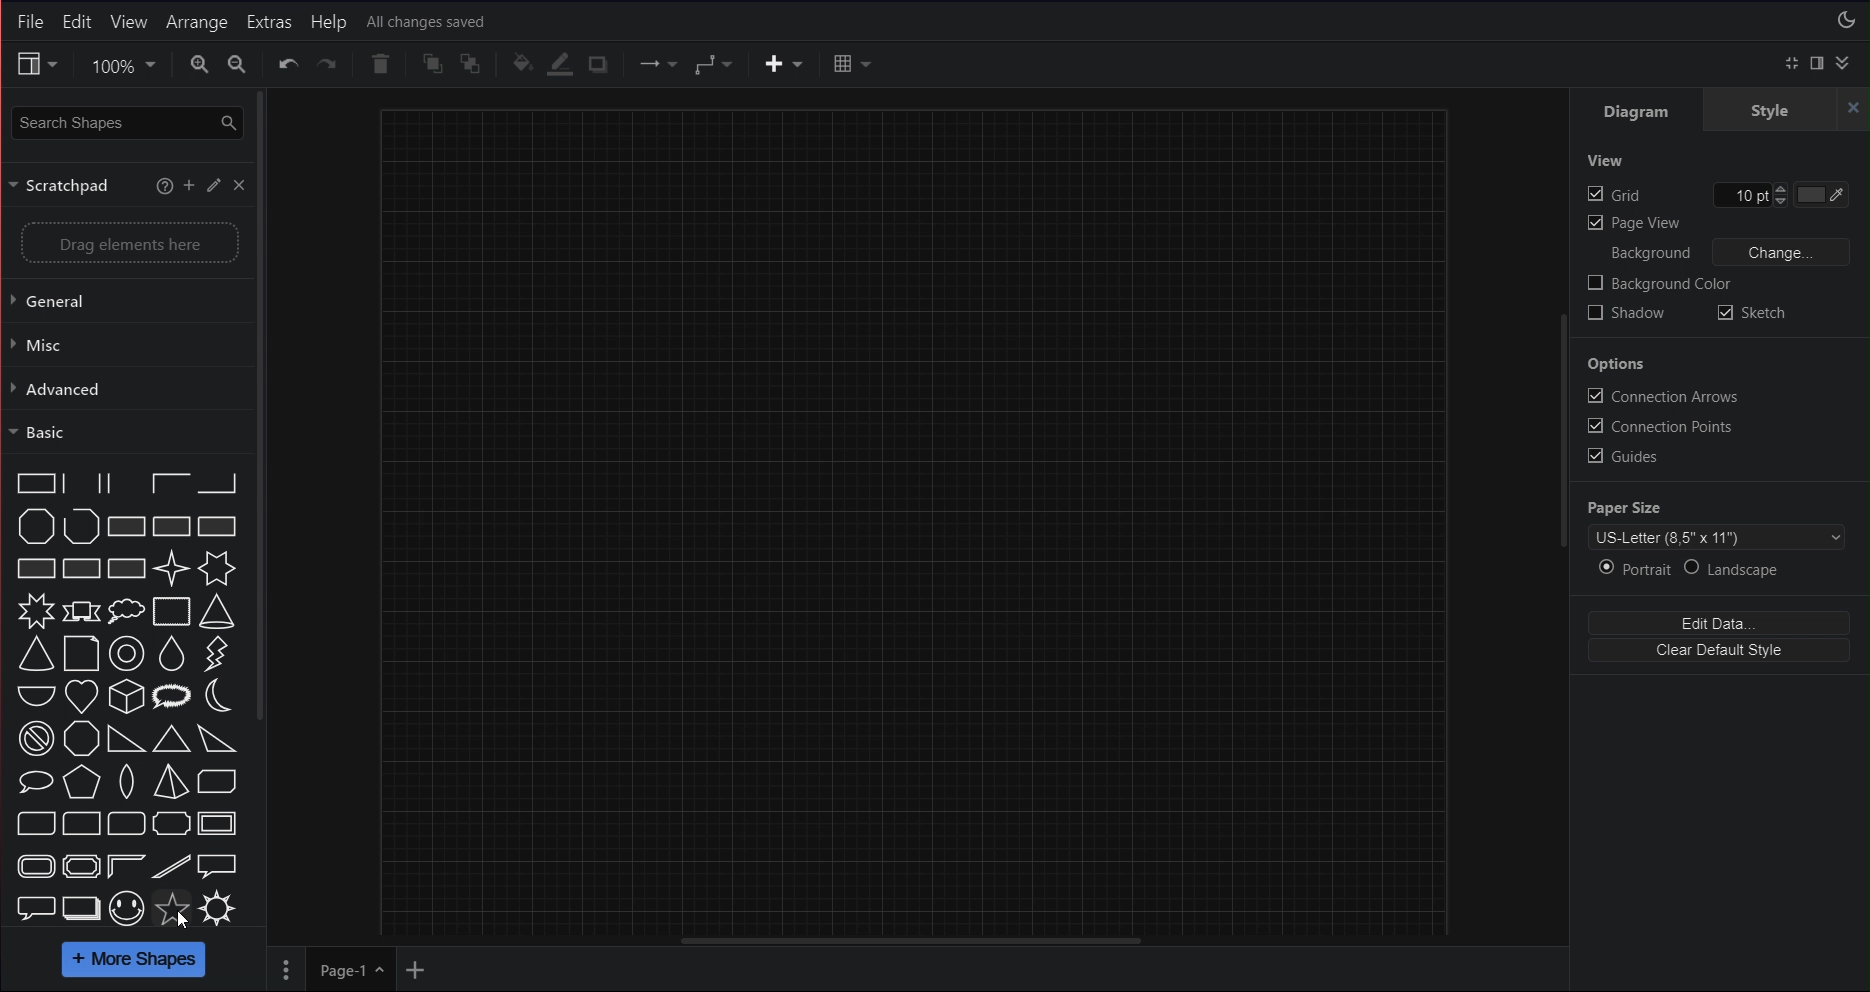 The image size is (1870, 992). Describe the element at coordinates (523, 61) in the screenshot. I see `Paint` at that location.